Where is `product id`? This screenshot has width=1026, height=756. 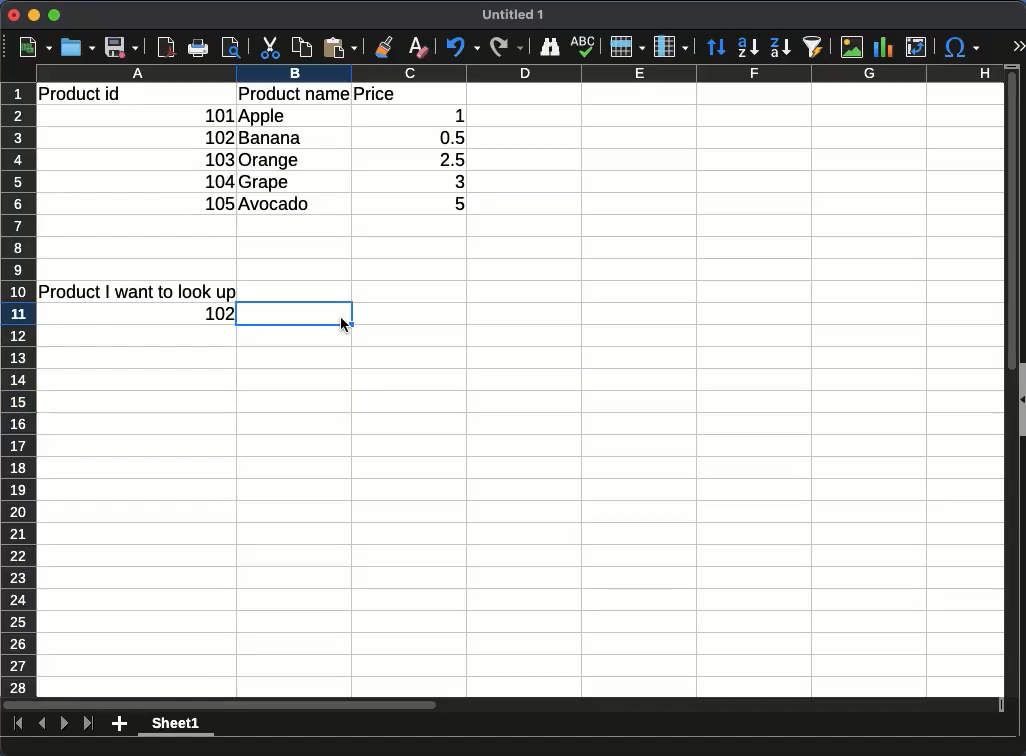 product id is located at coordinates (79, 94).